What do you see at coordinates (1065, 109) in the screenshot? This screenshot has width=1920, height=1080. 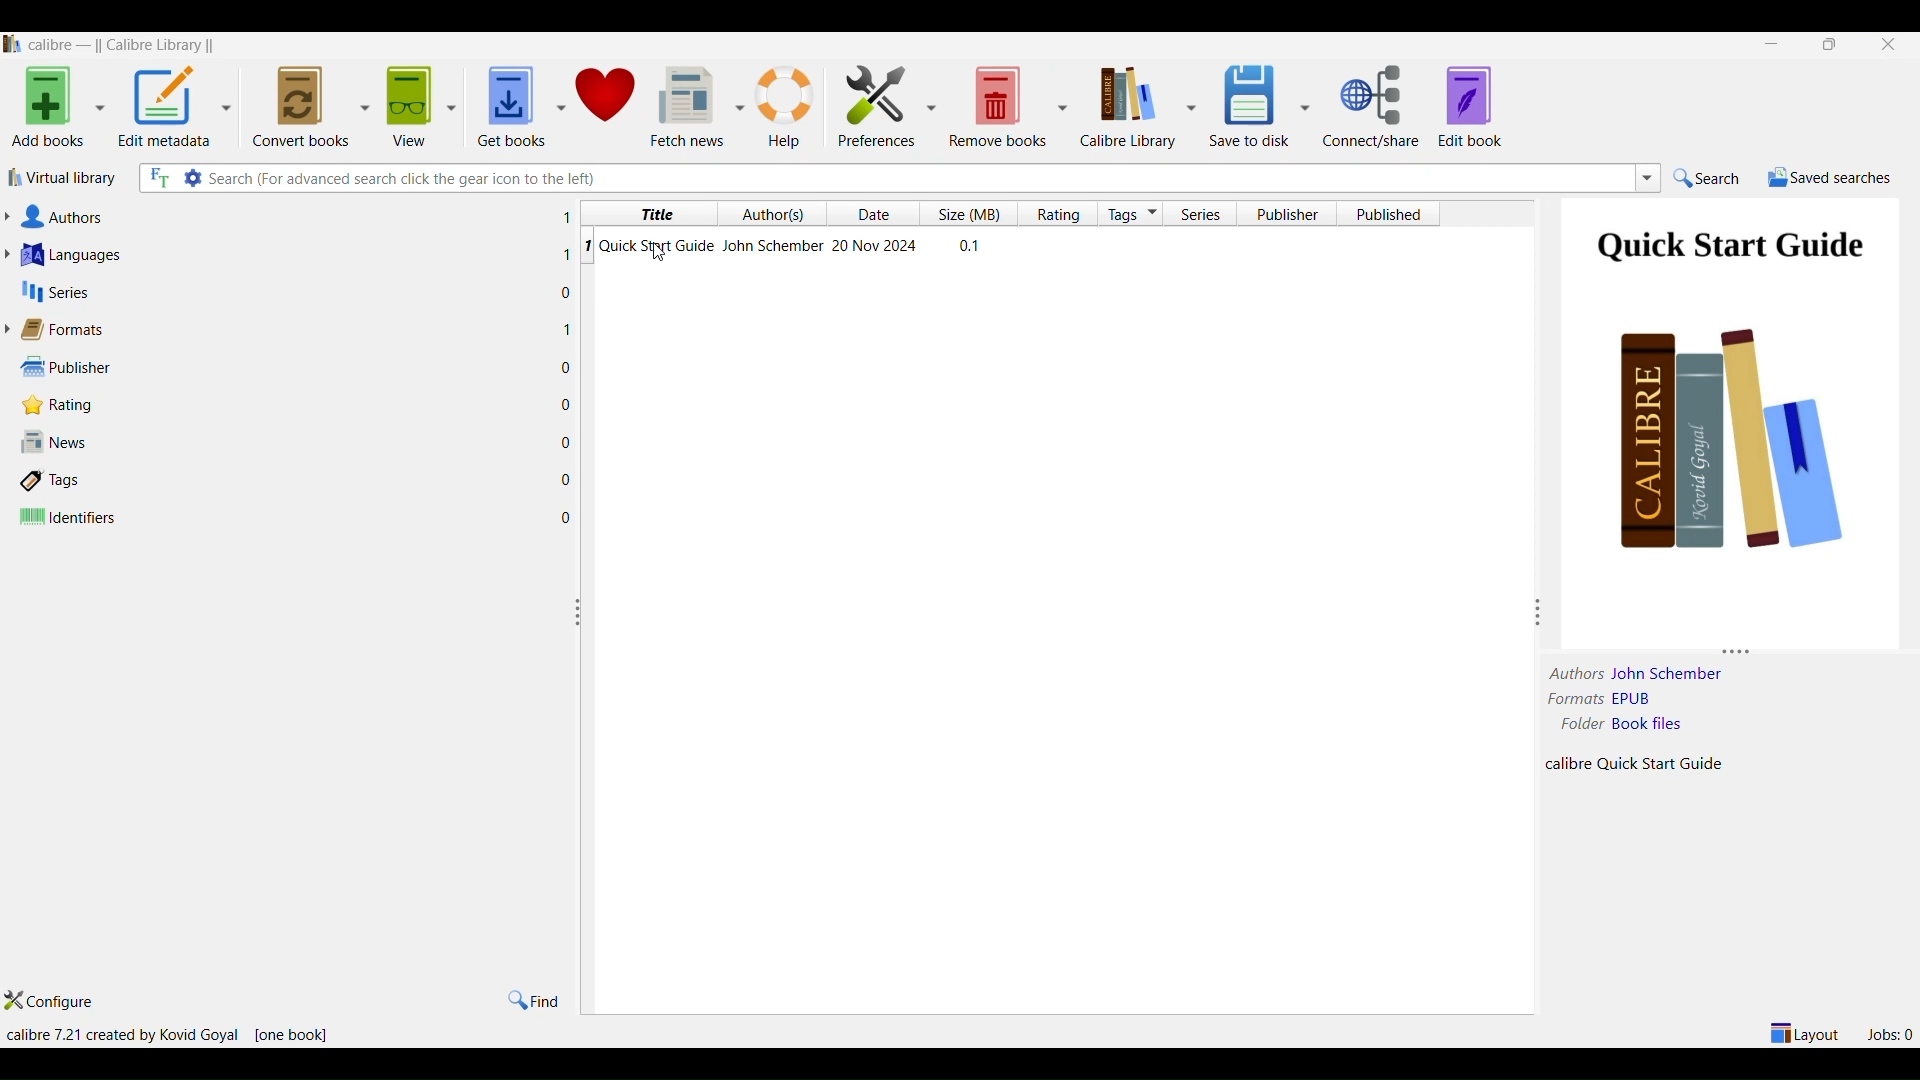 I see `remove books options dropdown button` at bounding box center [1065, 109].